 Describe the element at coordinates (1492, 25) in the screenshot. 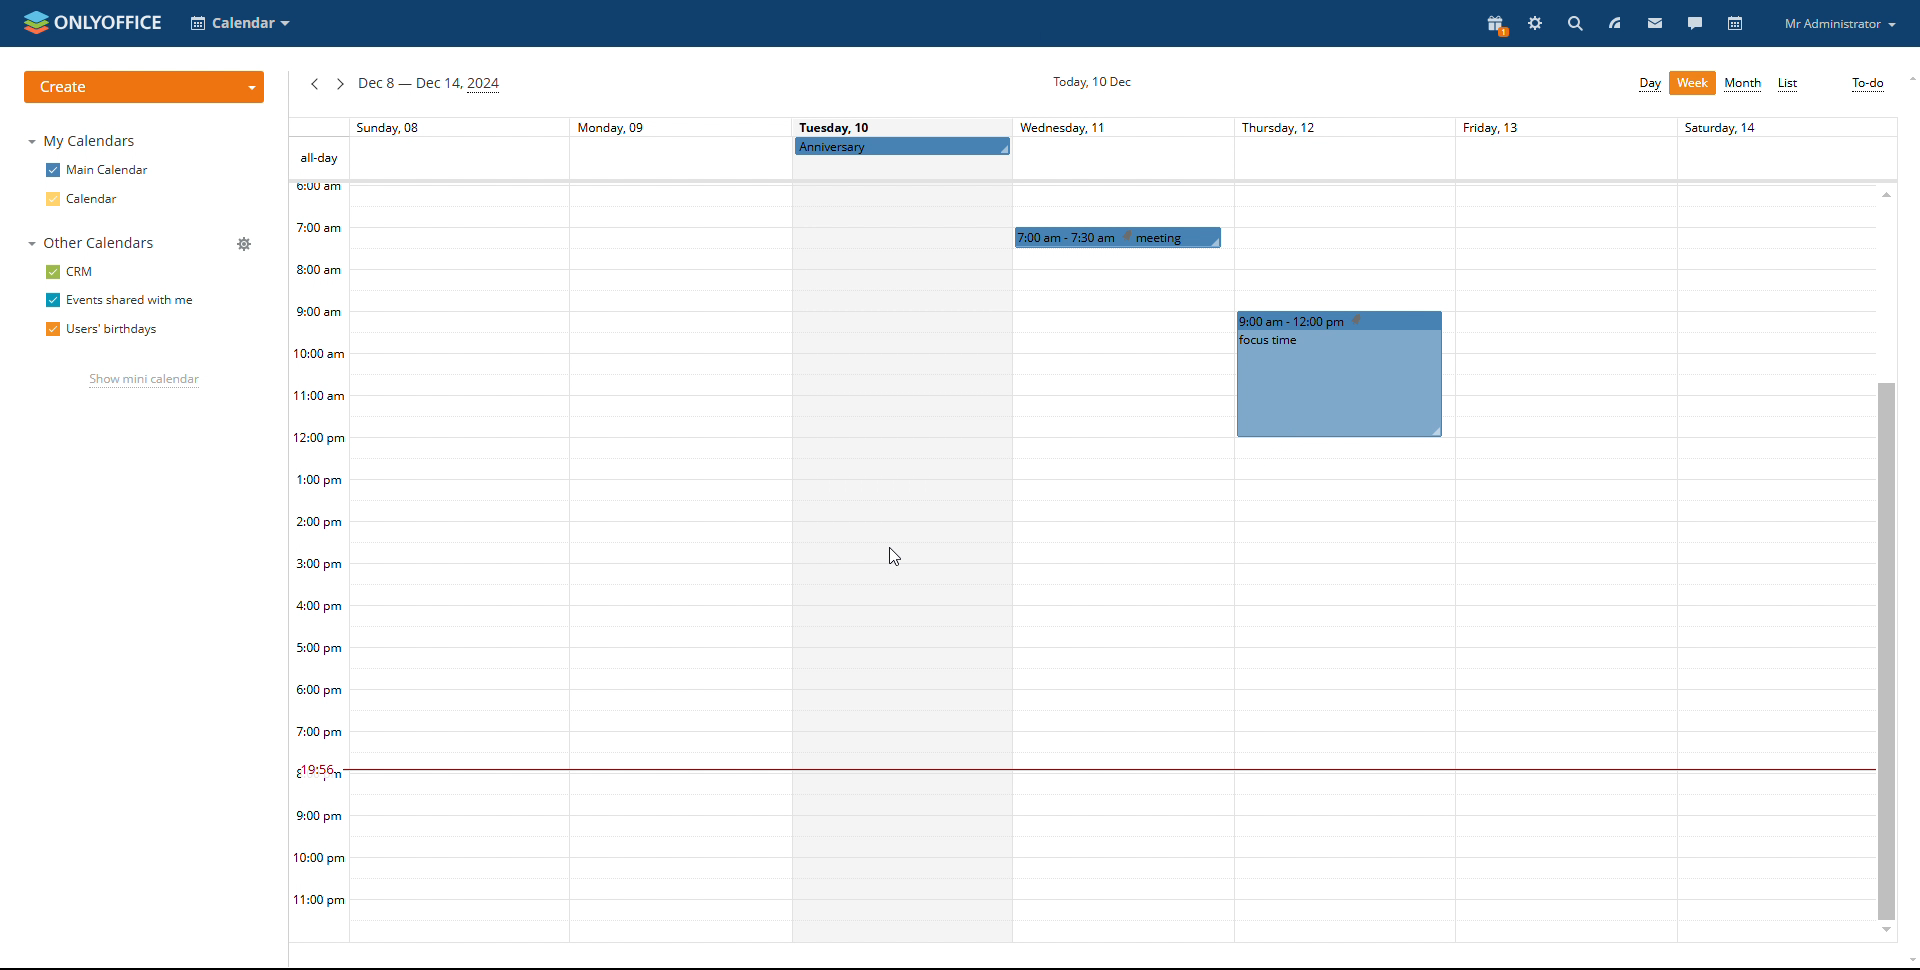

I see `present` at that location.